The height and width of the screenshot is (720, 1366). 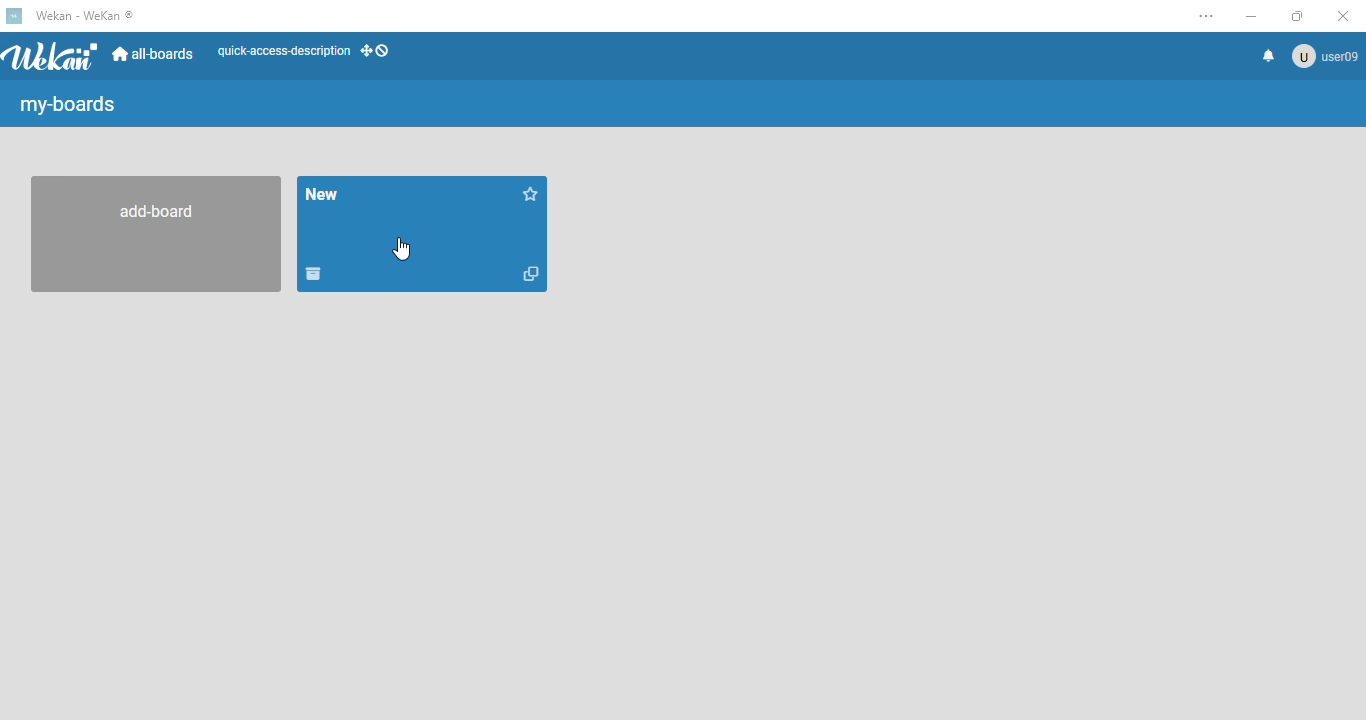 I want to click on all-boards, so click(x=156, y=55).